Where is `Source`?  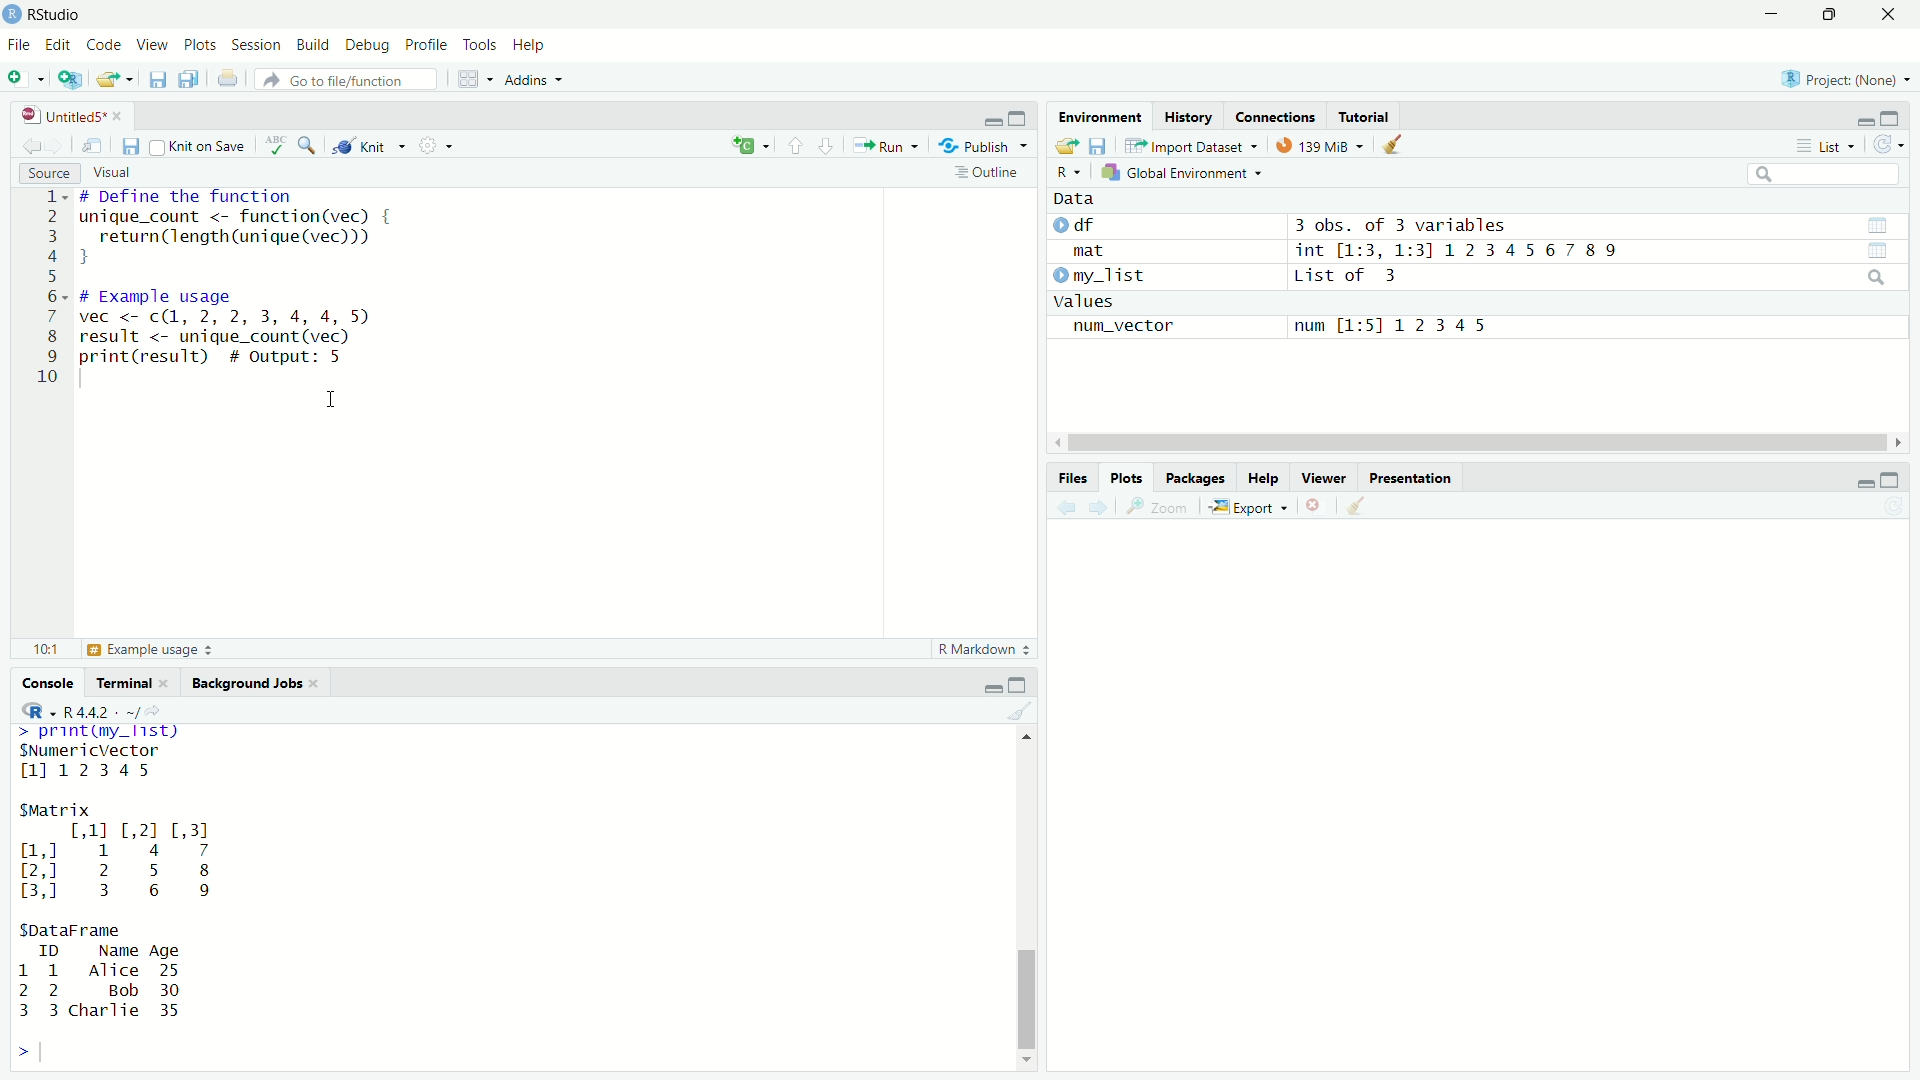 Source is located at coordinates (46, 172).